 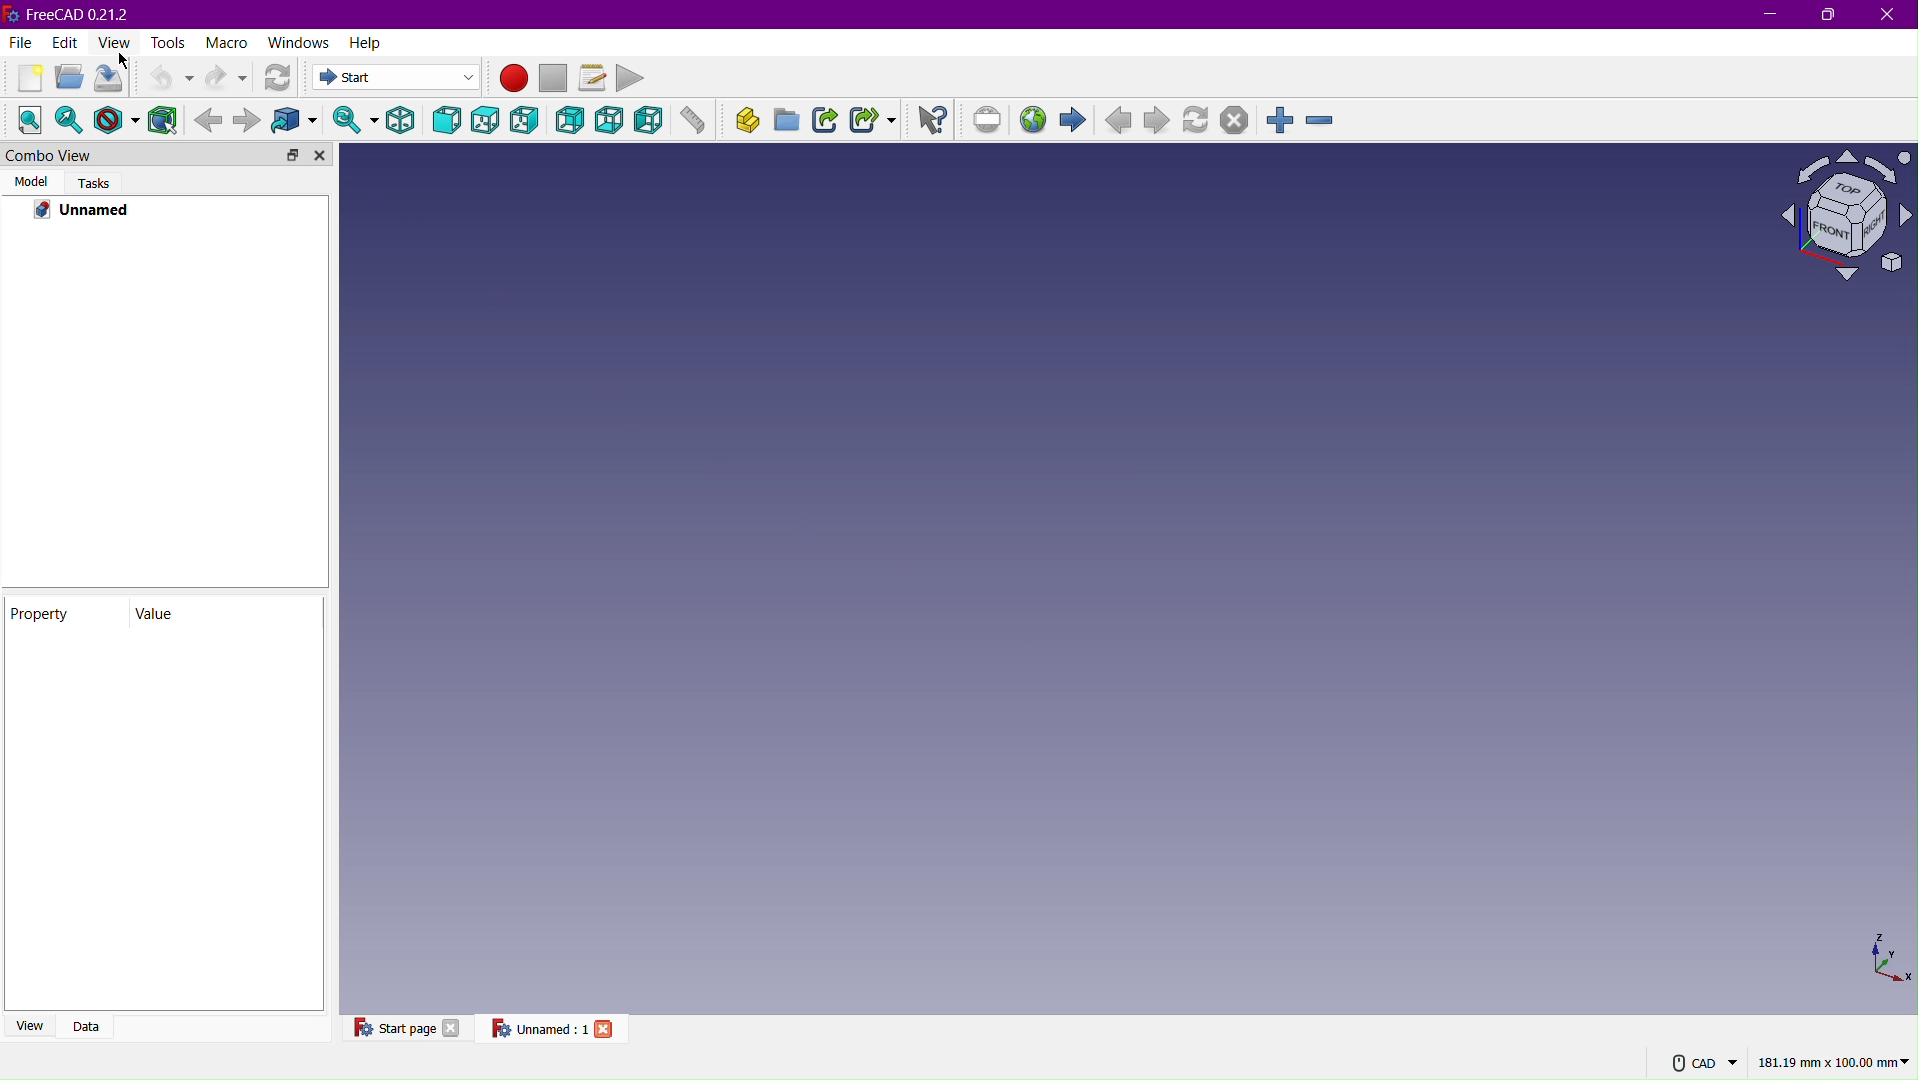 I want to click on Top, so click(x=486, y=121).